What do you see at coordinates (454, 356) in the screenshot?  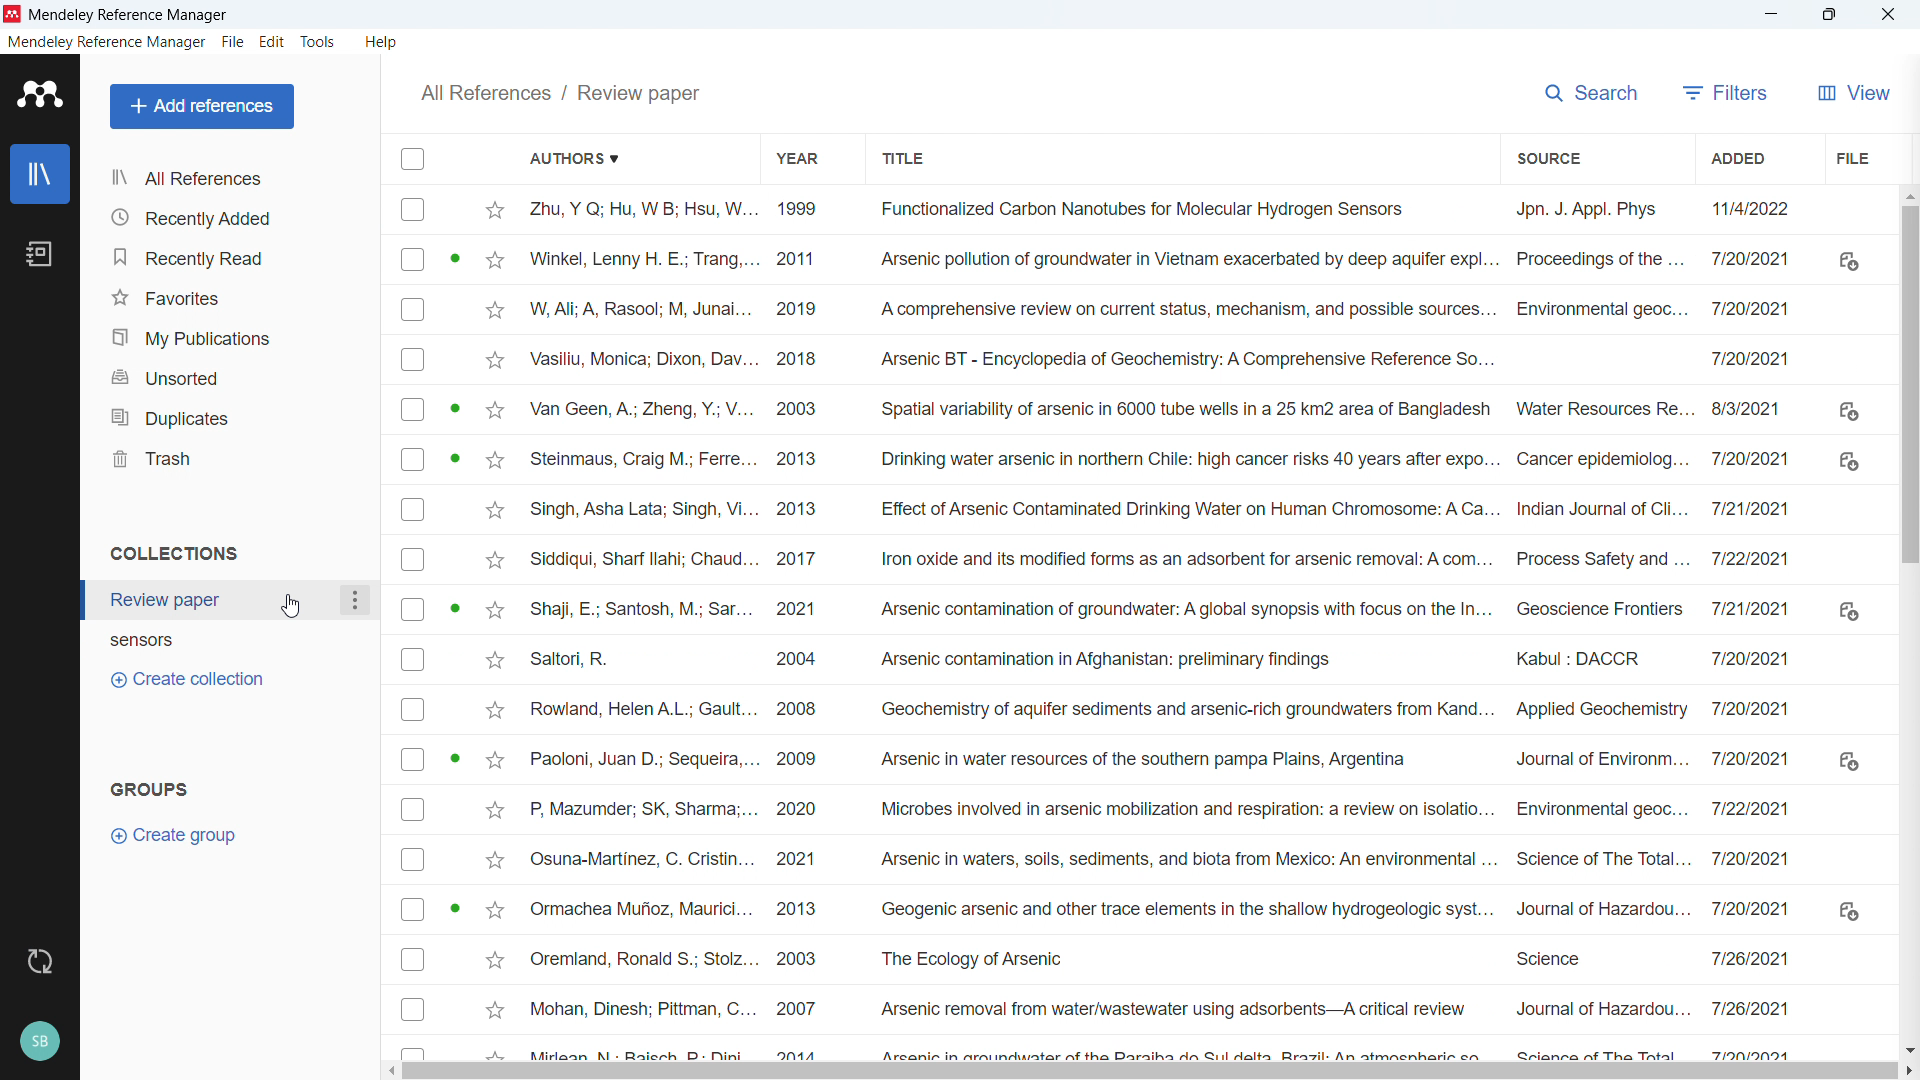 I see `PDF available` at bounding box center [454, 356].